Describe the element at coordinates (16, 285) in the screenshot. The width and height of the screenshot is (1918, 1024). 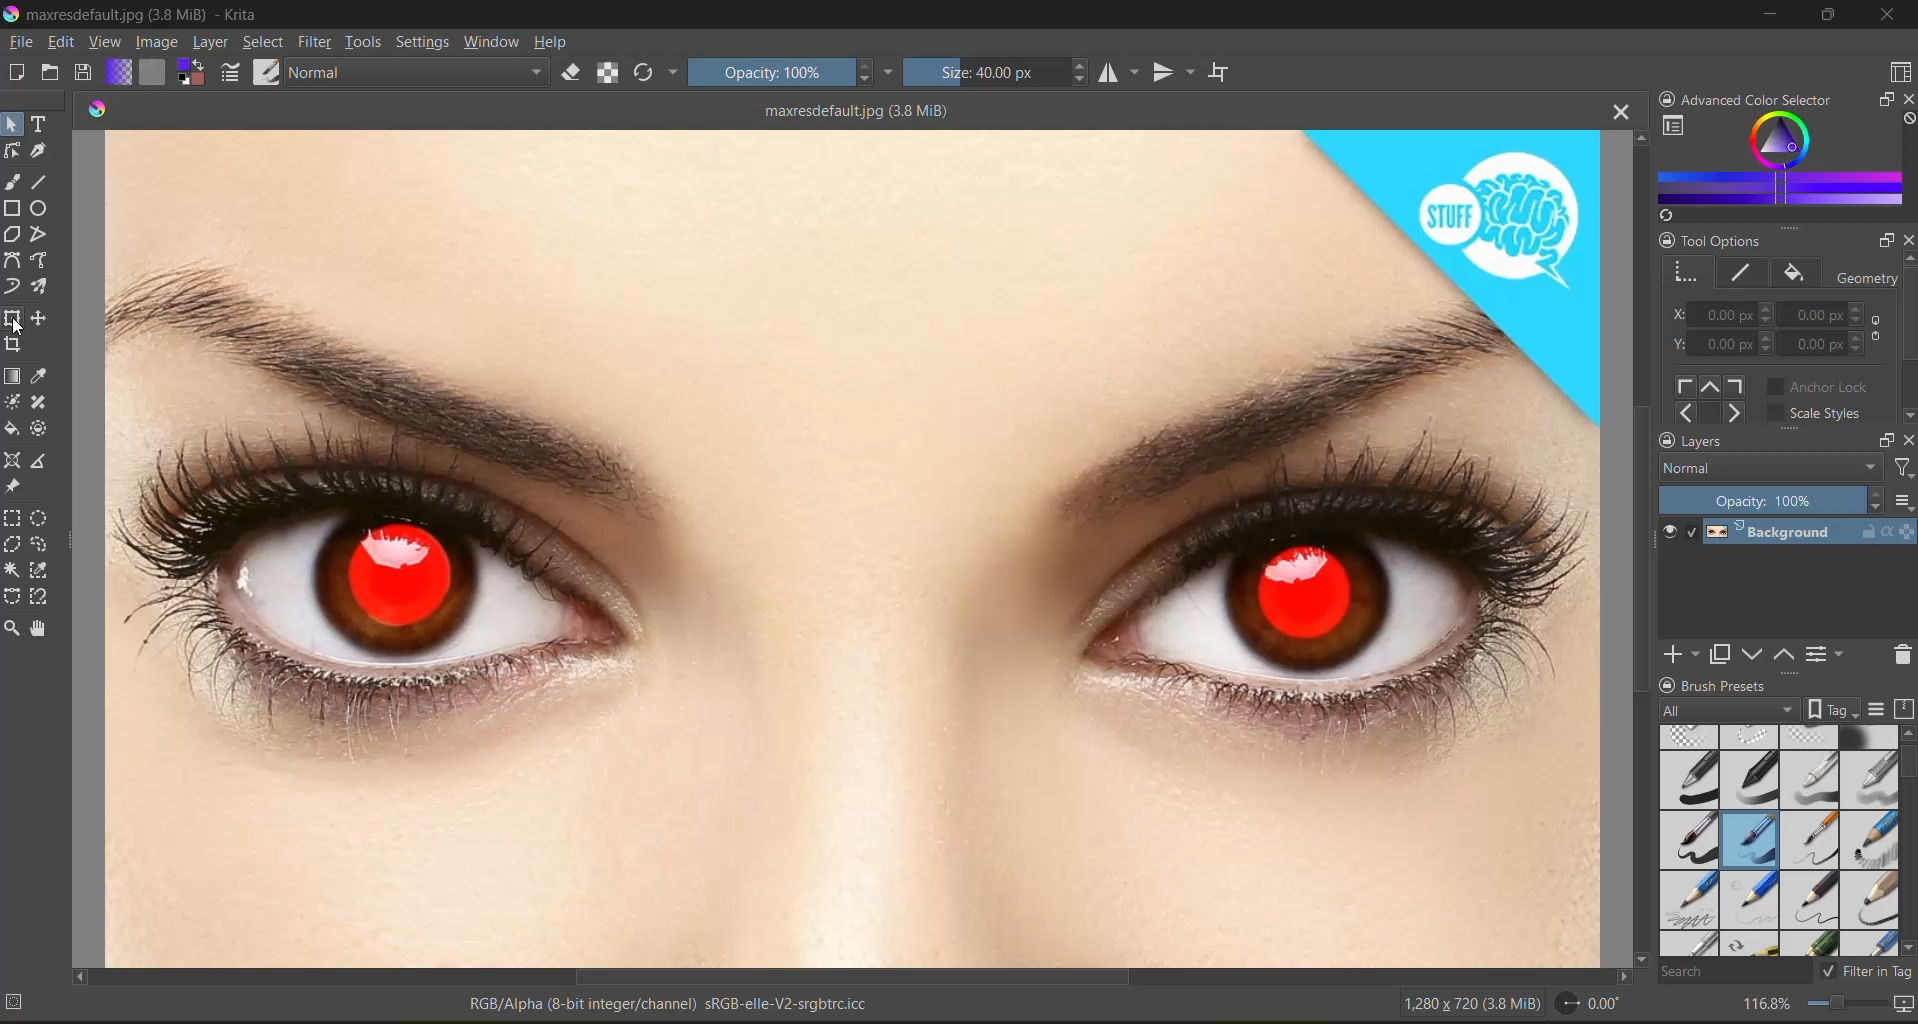
I see `tool` at that location.